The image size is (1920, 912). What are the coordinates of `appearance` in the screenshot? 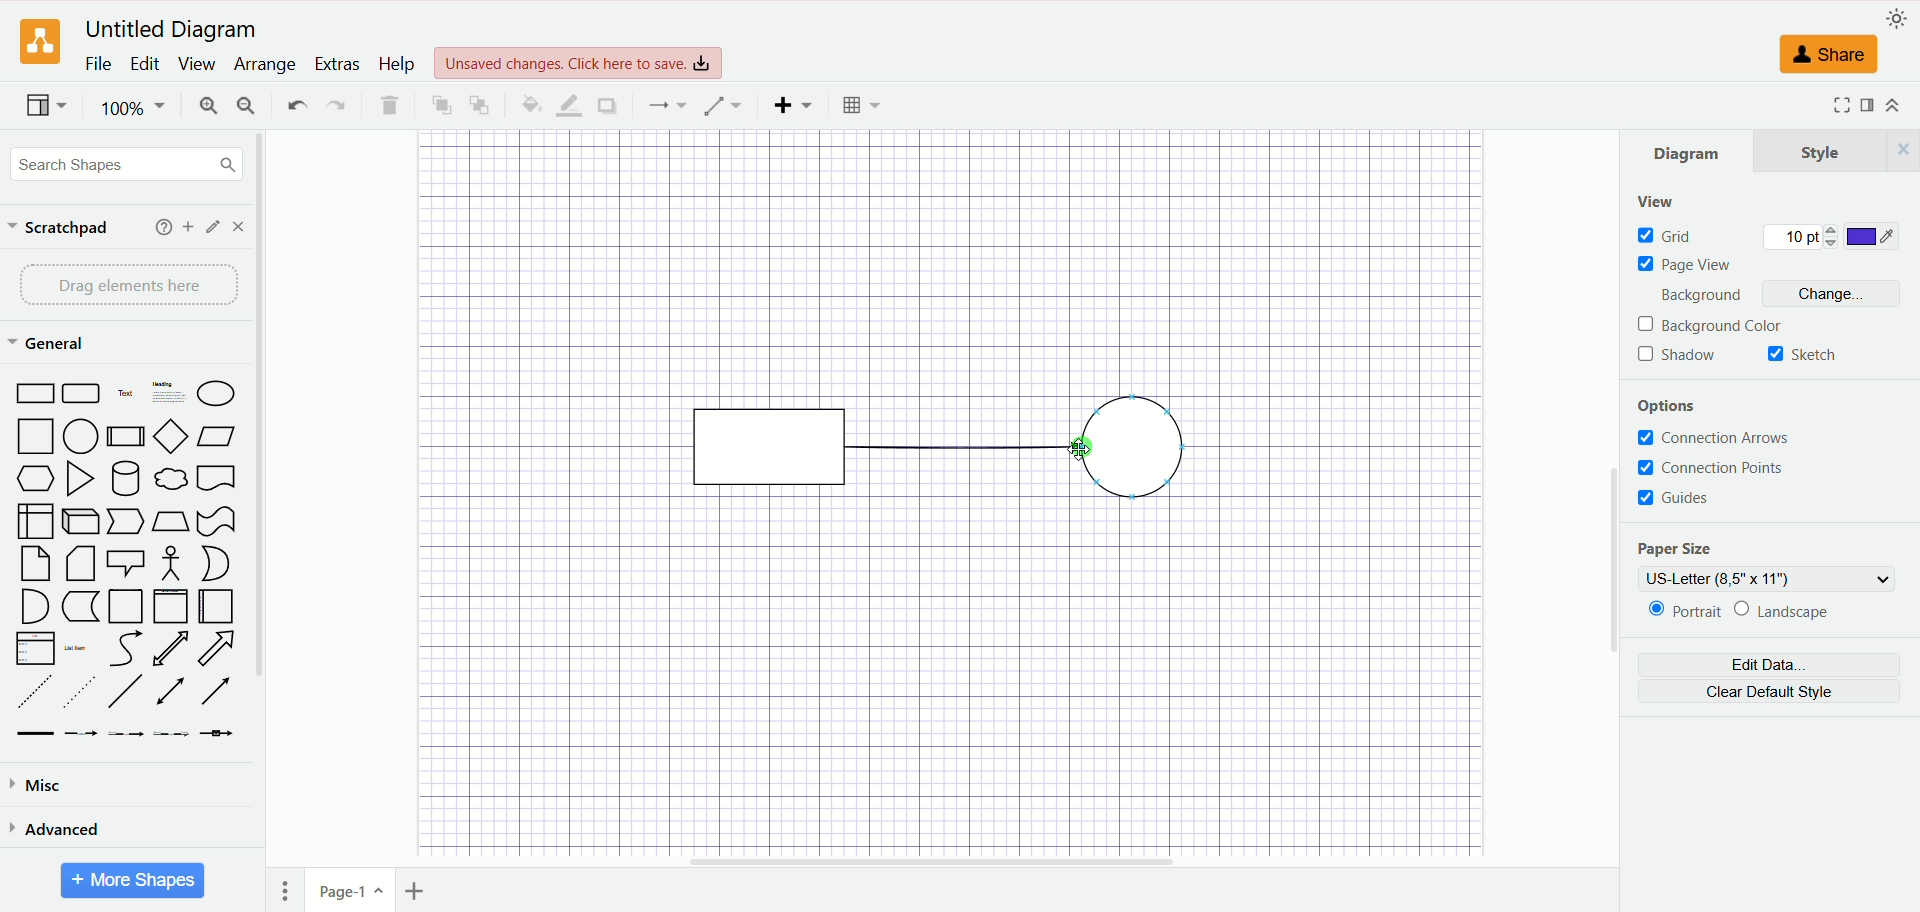 It's located at (1893, 18).